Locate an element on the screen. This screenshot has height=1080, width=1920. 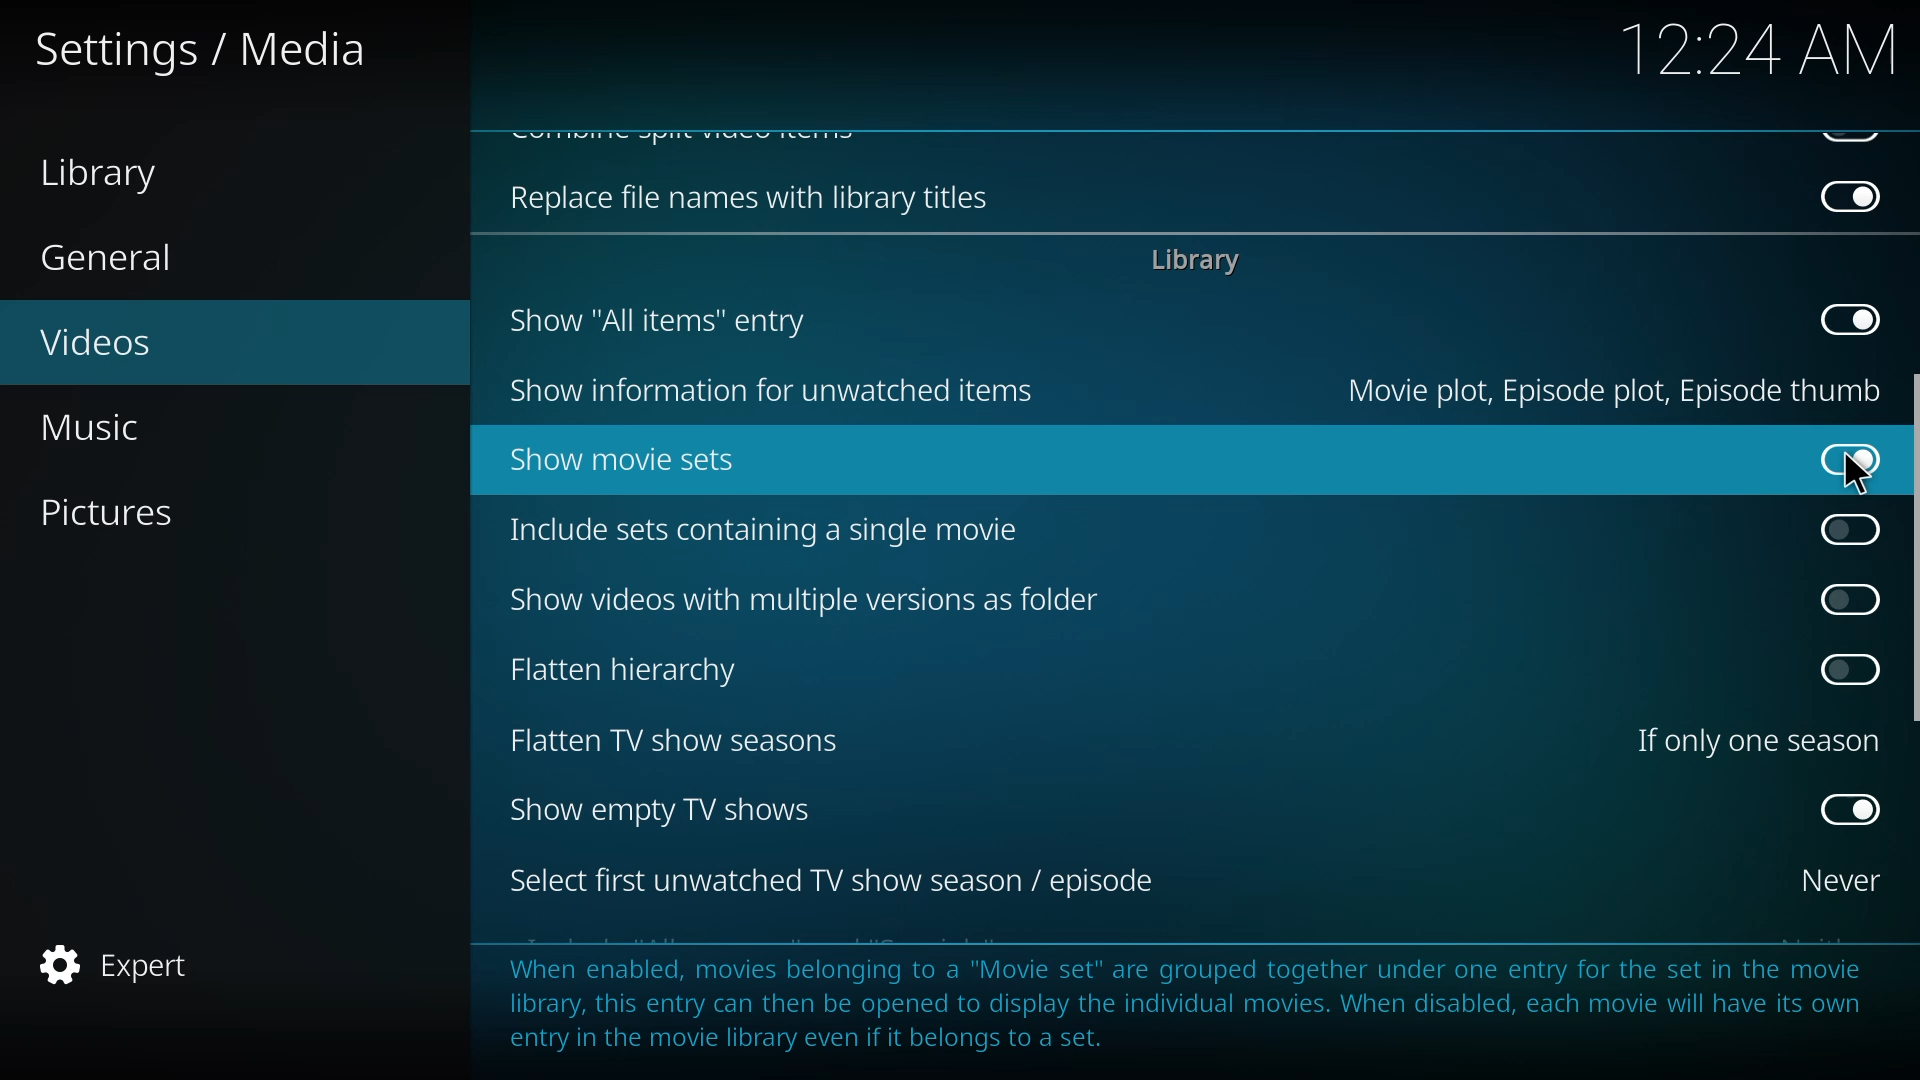
settings media is located at coordinates (212, 48).